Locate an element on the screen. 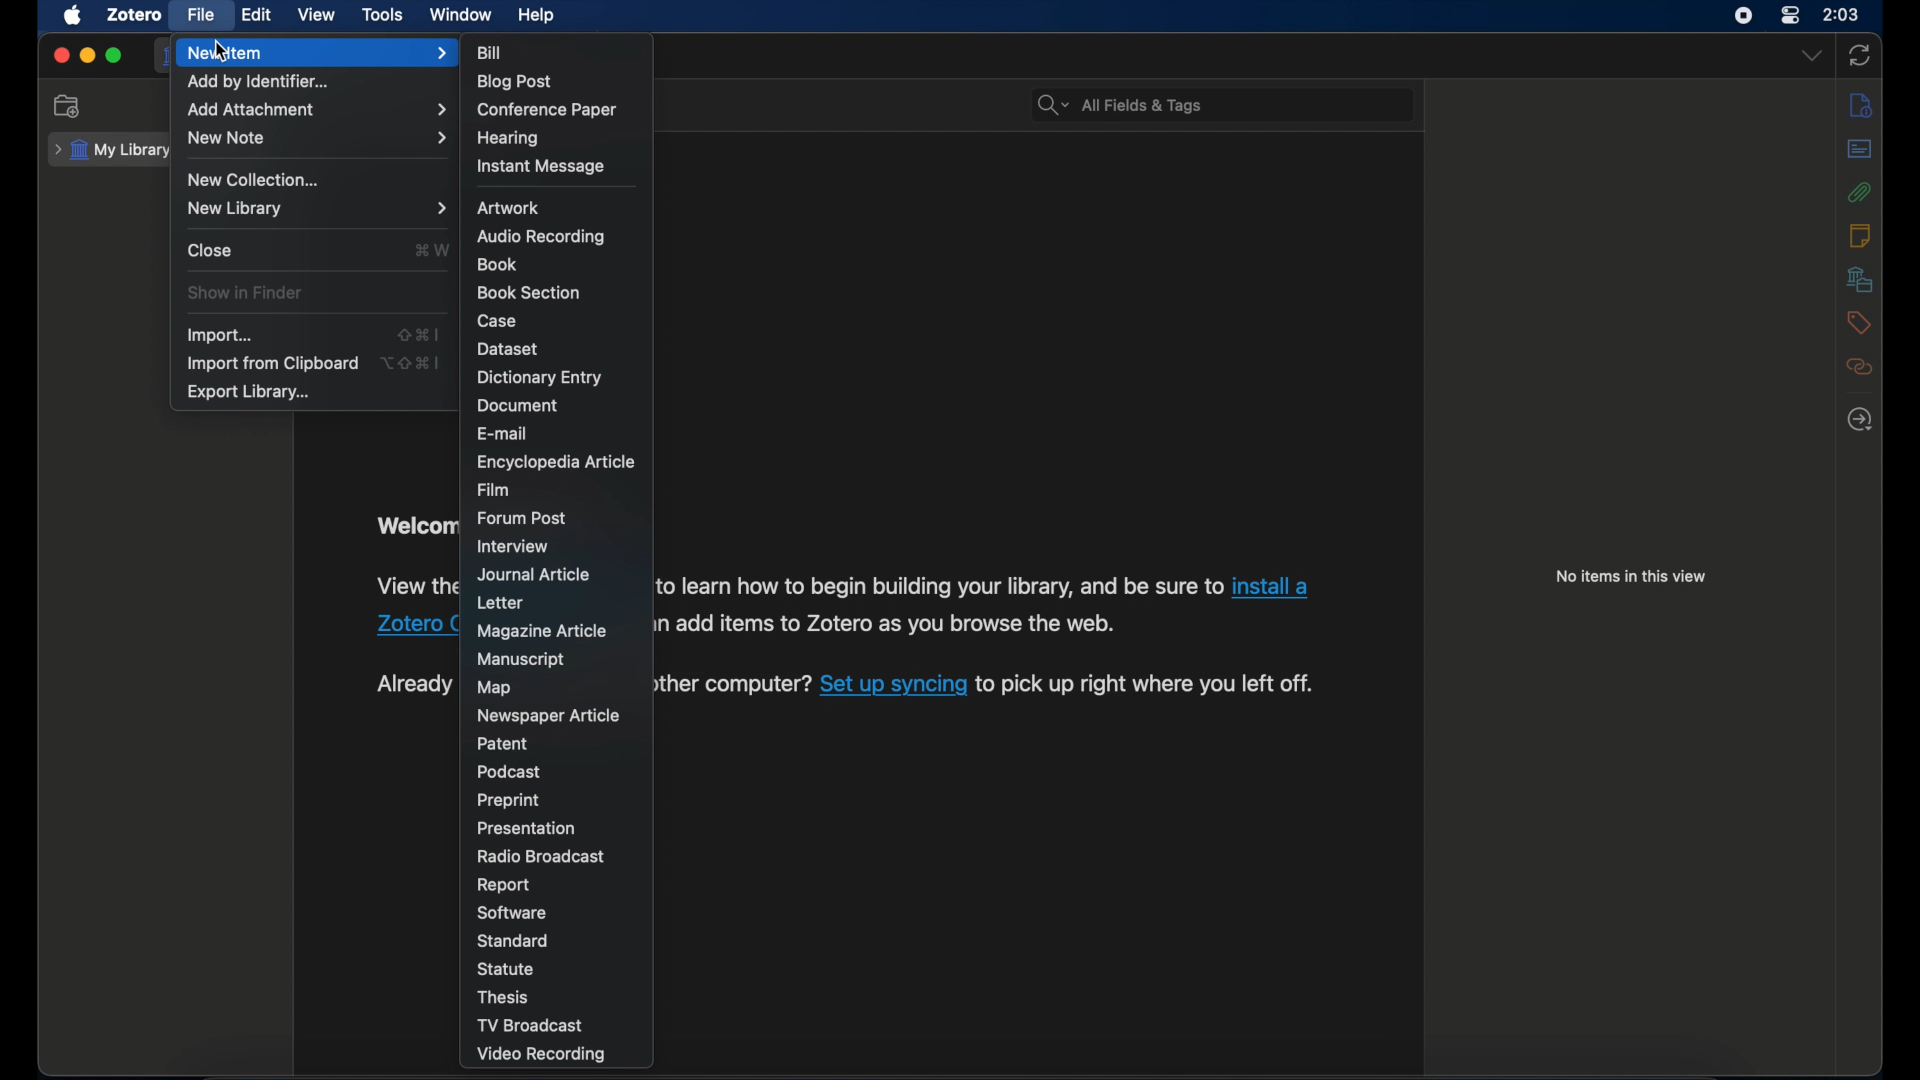 Image resolution: width=1920 pixels, height=1080 pixels. map is located at coordinates (494, 688).